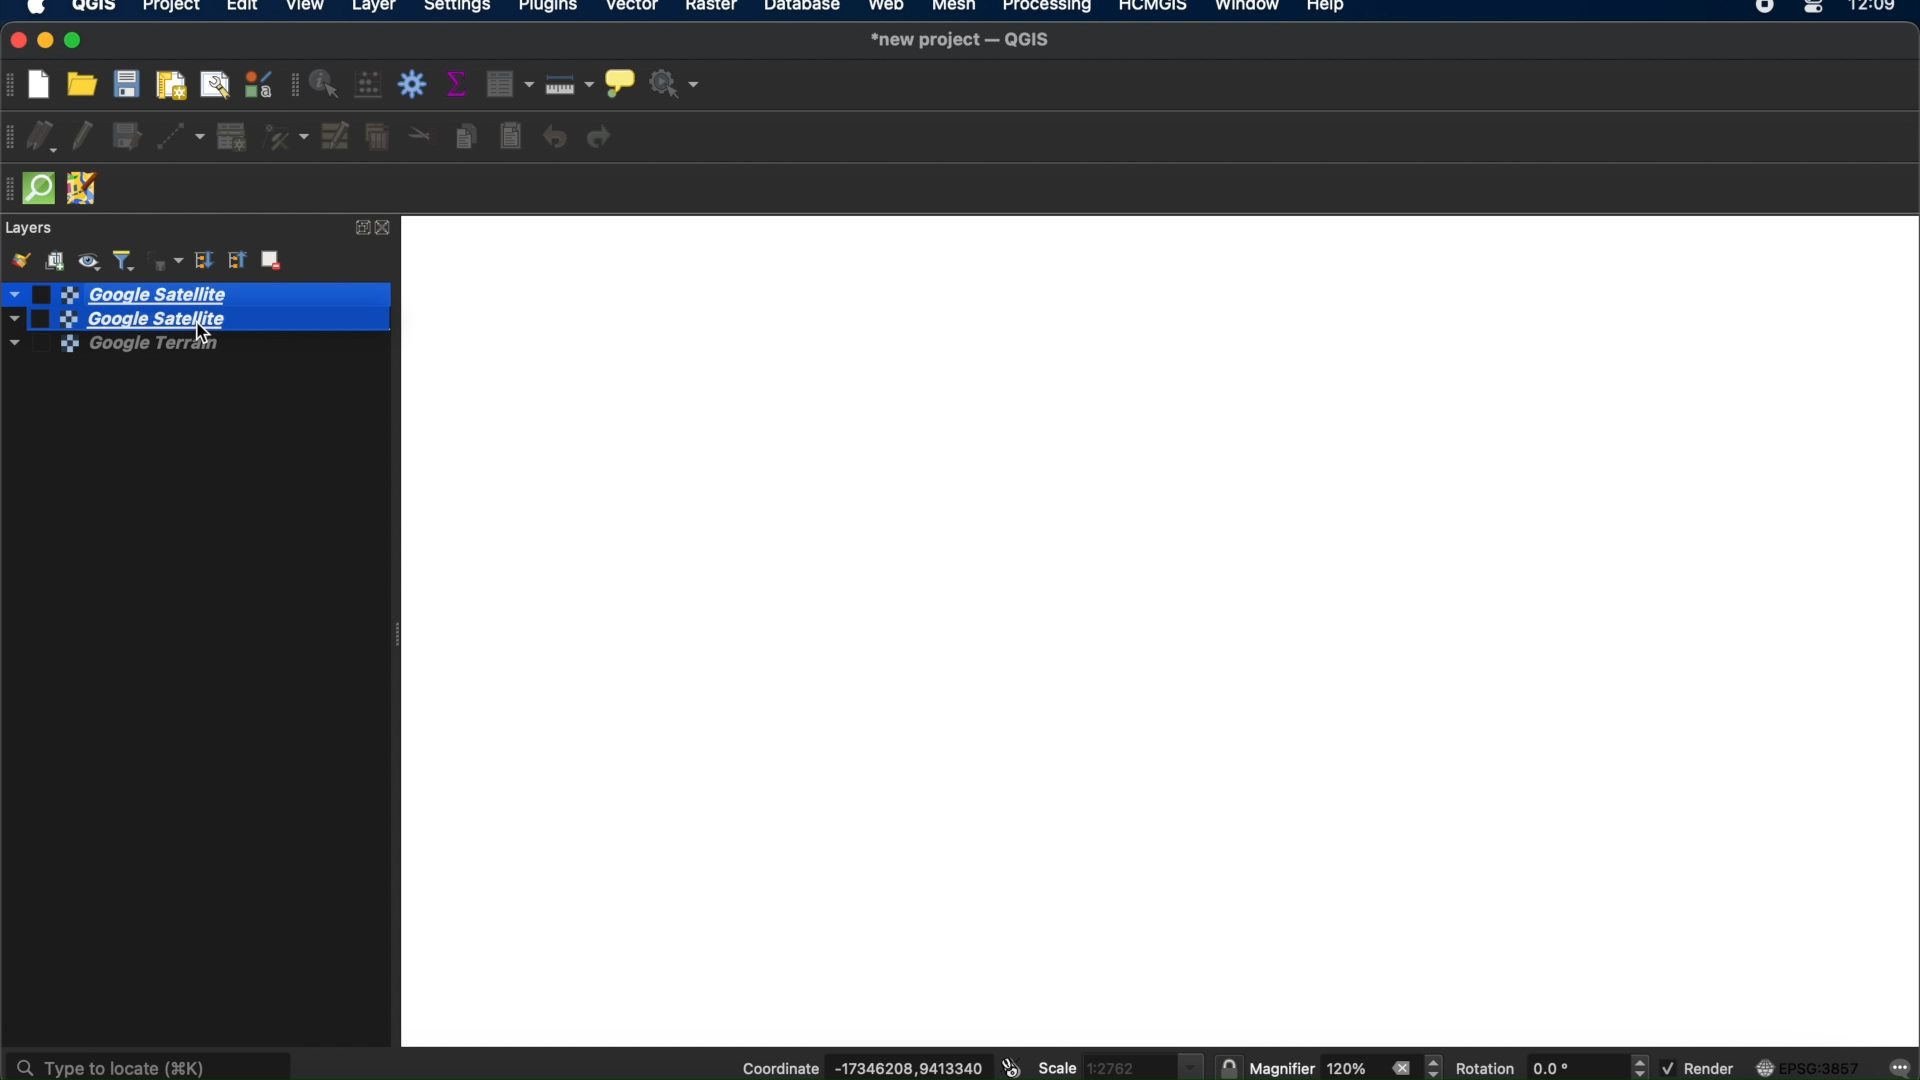  I want to click on show layout manager, so click(218, 84).